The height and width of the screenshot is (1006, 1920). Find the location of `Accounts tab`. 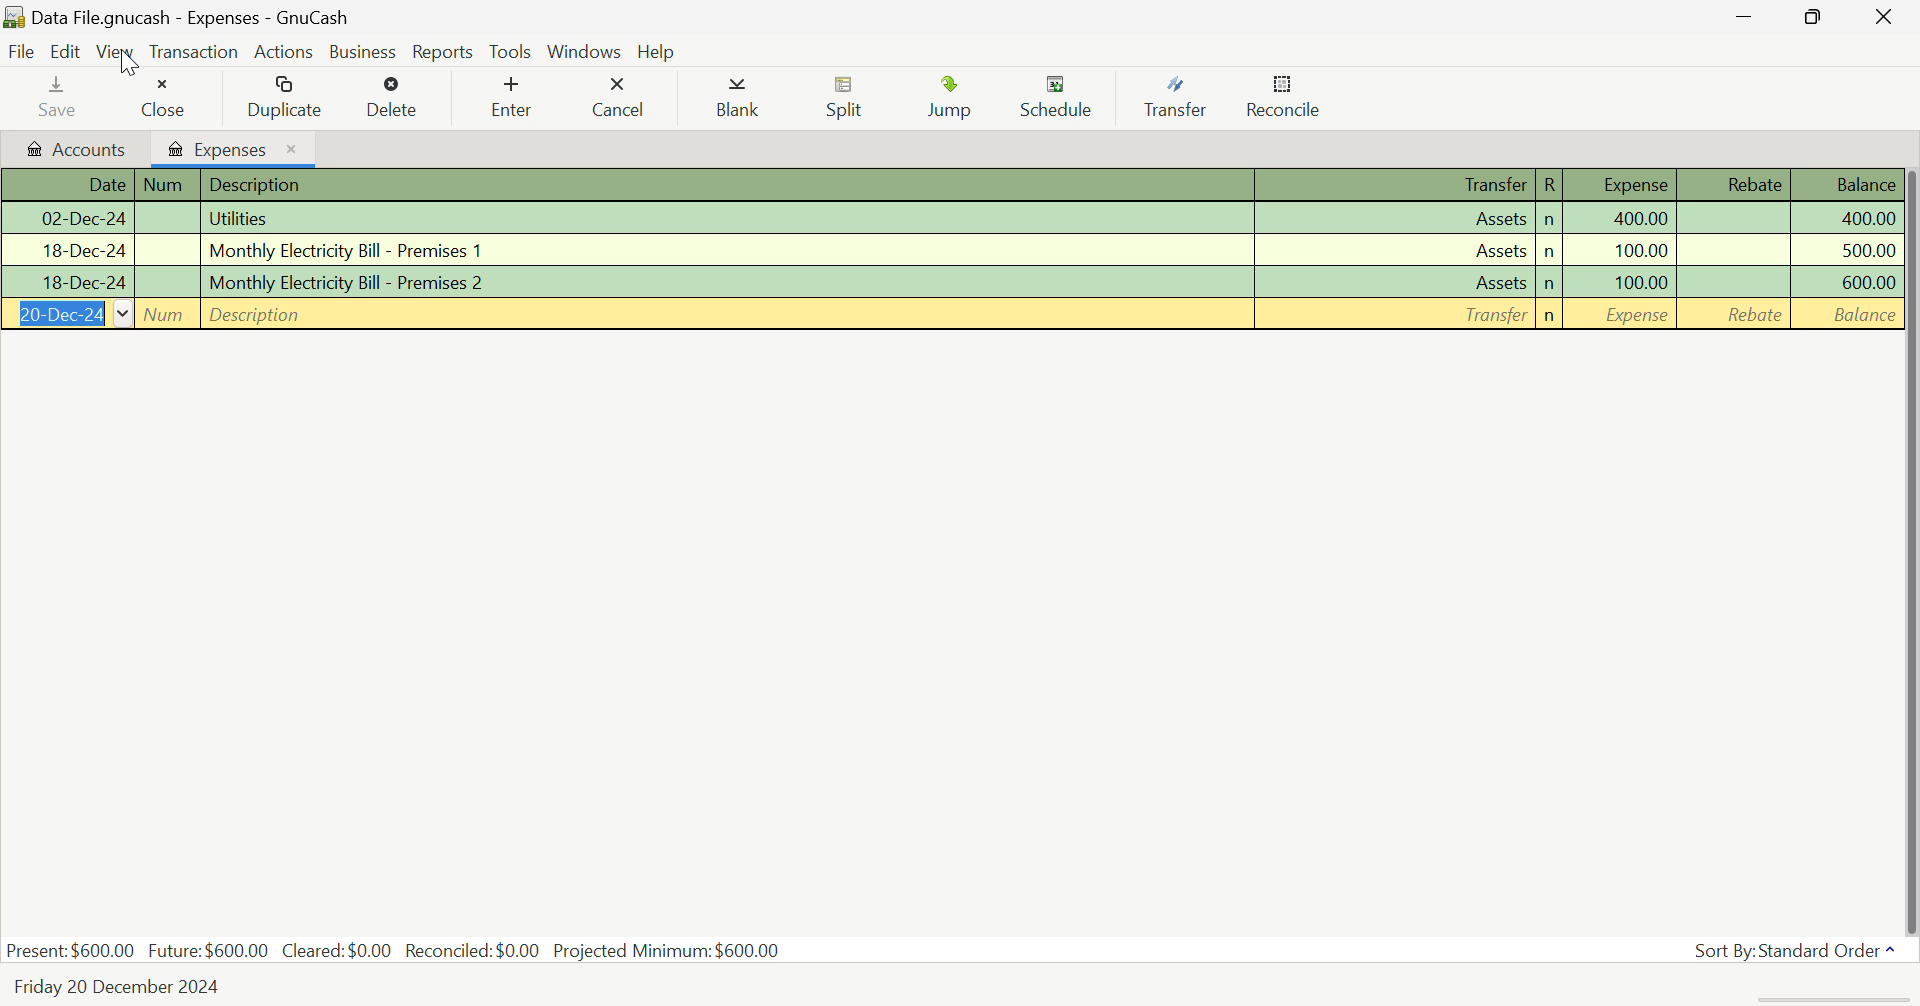

Accounts tab is located at coordinates (76, 147).